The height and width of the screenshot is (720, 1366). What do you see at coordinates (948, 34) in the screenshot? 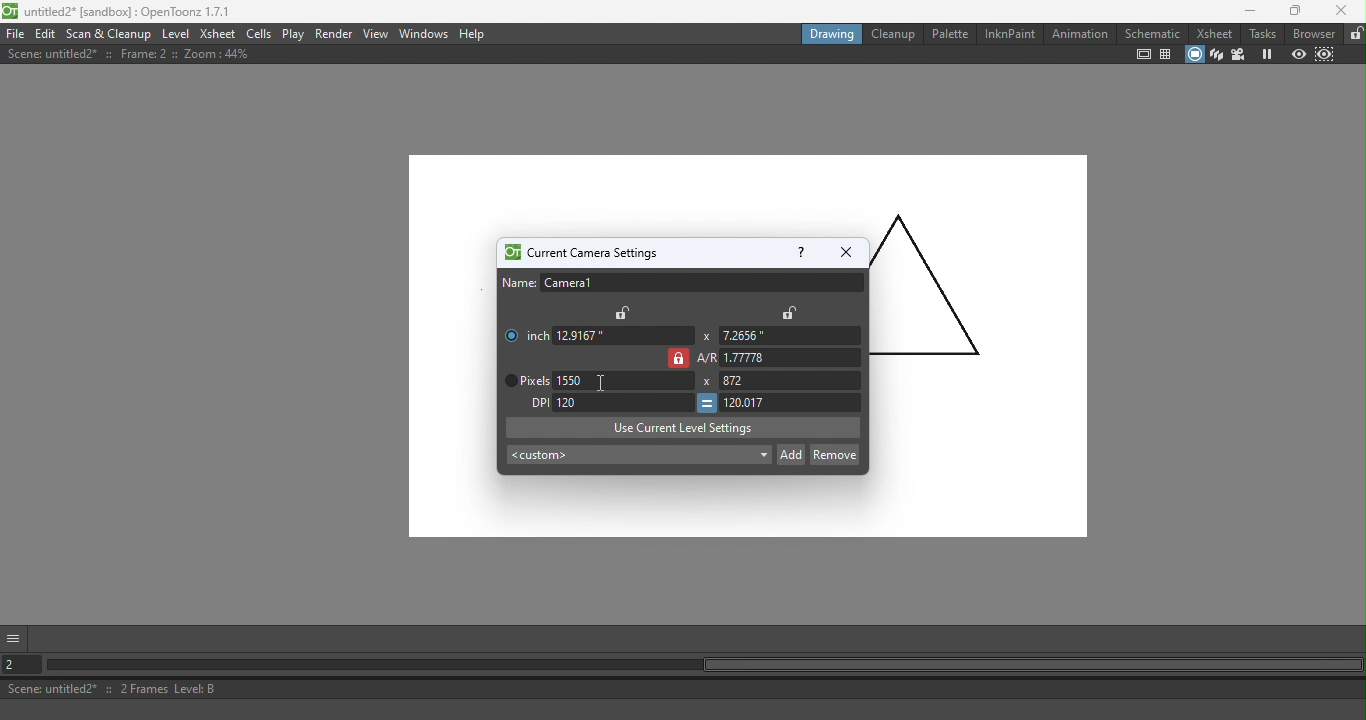
I see `Palette` at bounding box center [948, 34].